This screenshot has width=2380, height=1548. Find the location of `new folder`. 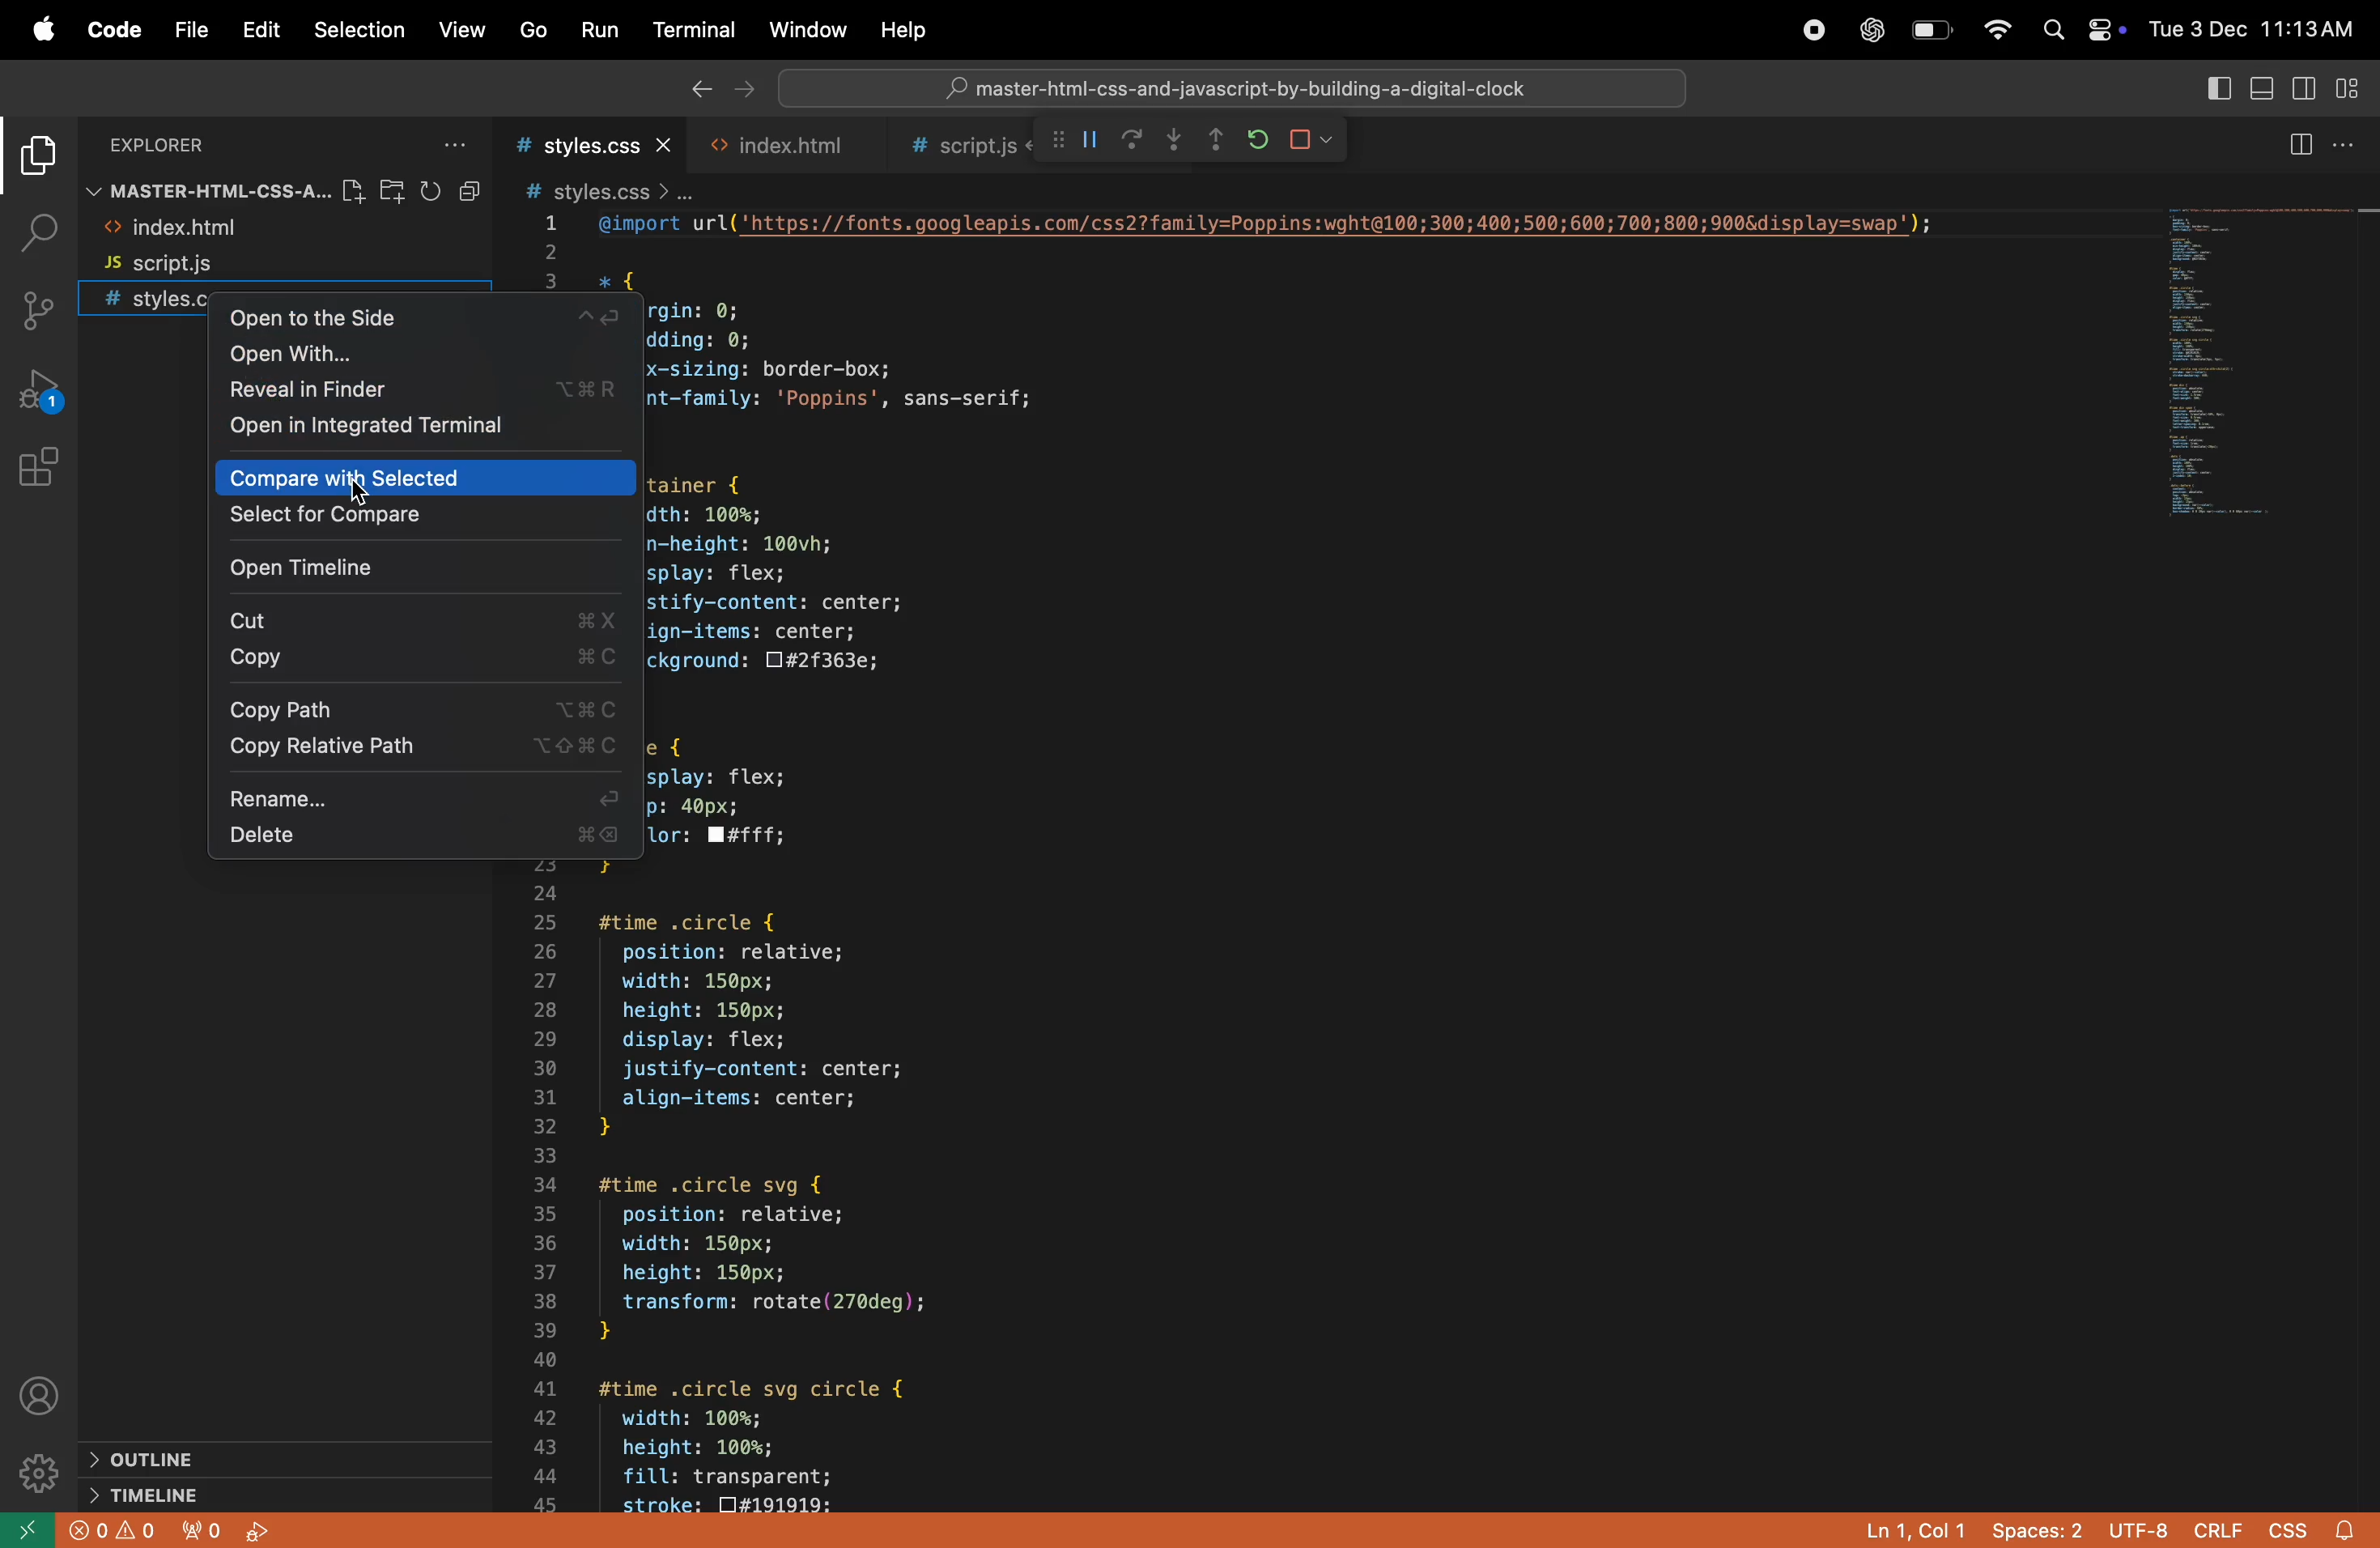

new folder is located at coordinates (395, 191).